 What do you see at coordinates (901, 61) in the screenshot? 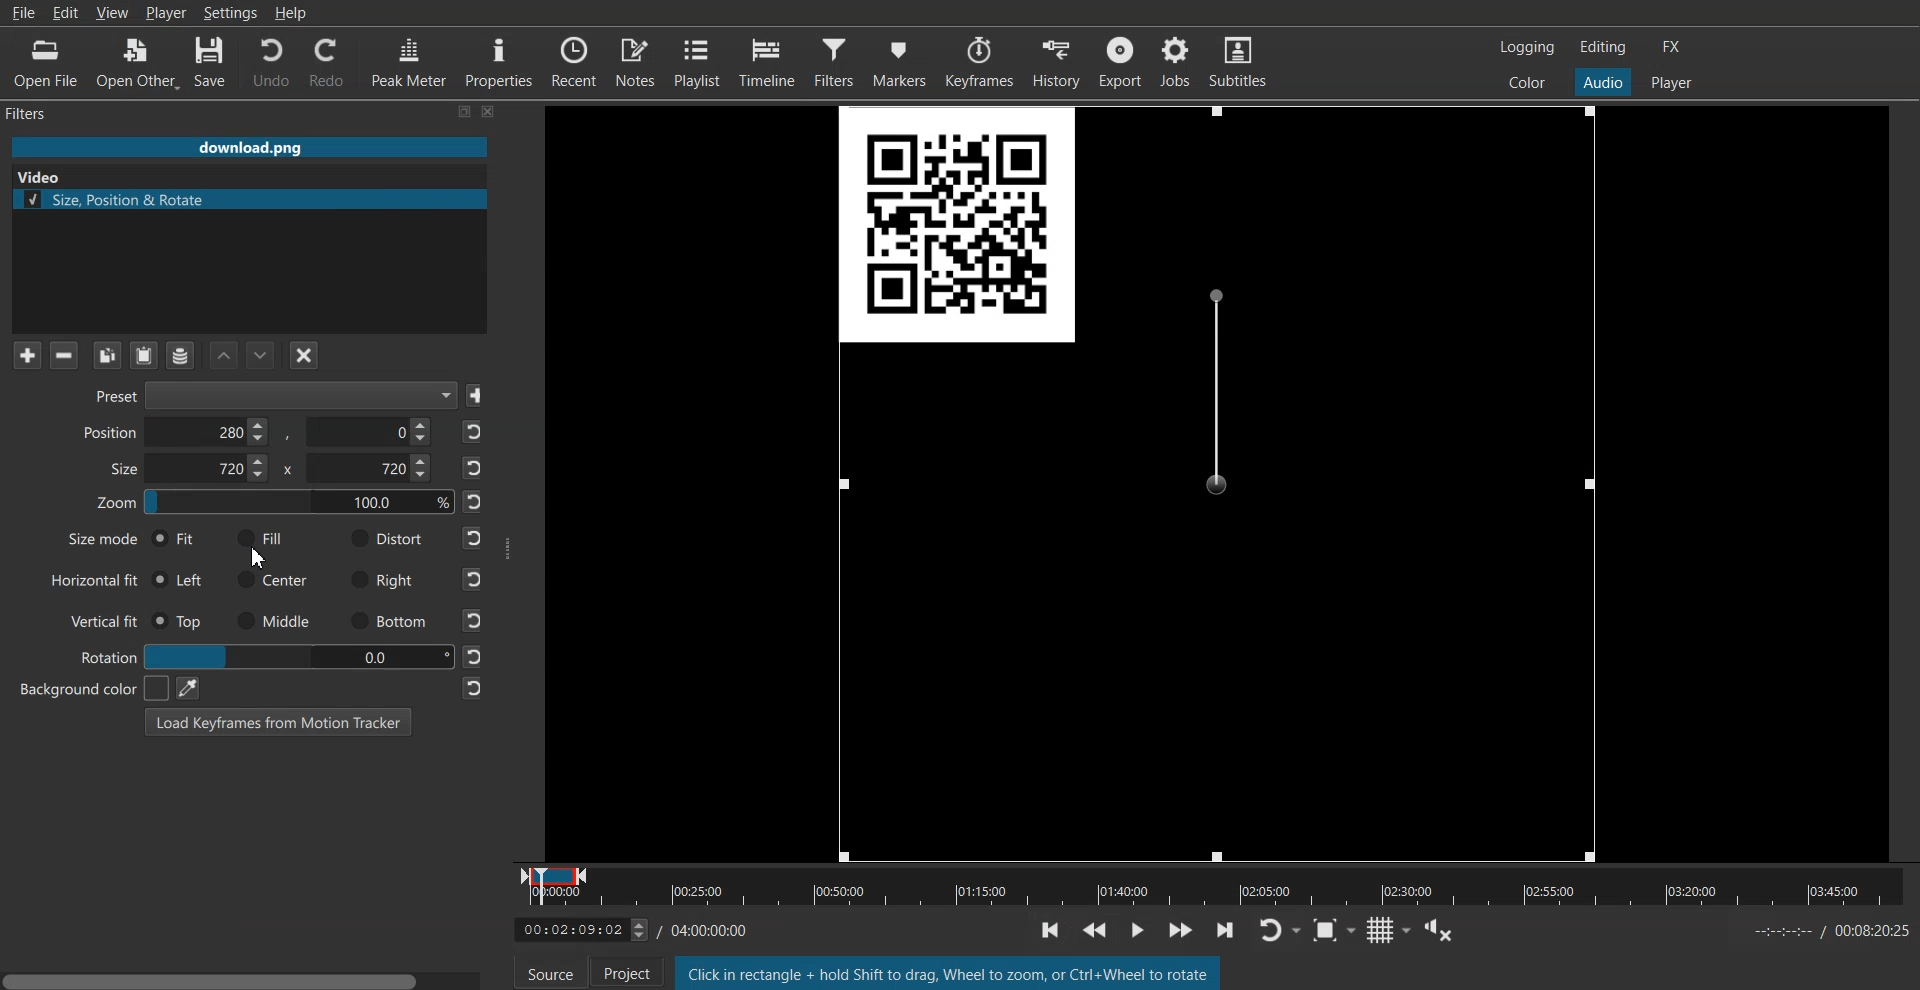
I see `Markers` at bounding box center [901, 61].